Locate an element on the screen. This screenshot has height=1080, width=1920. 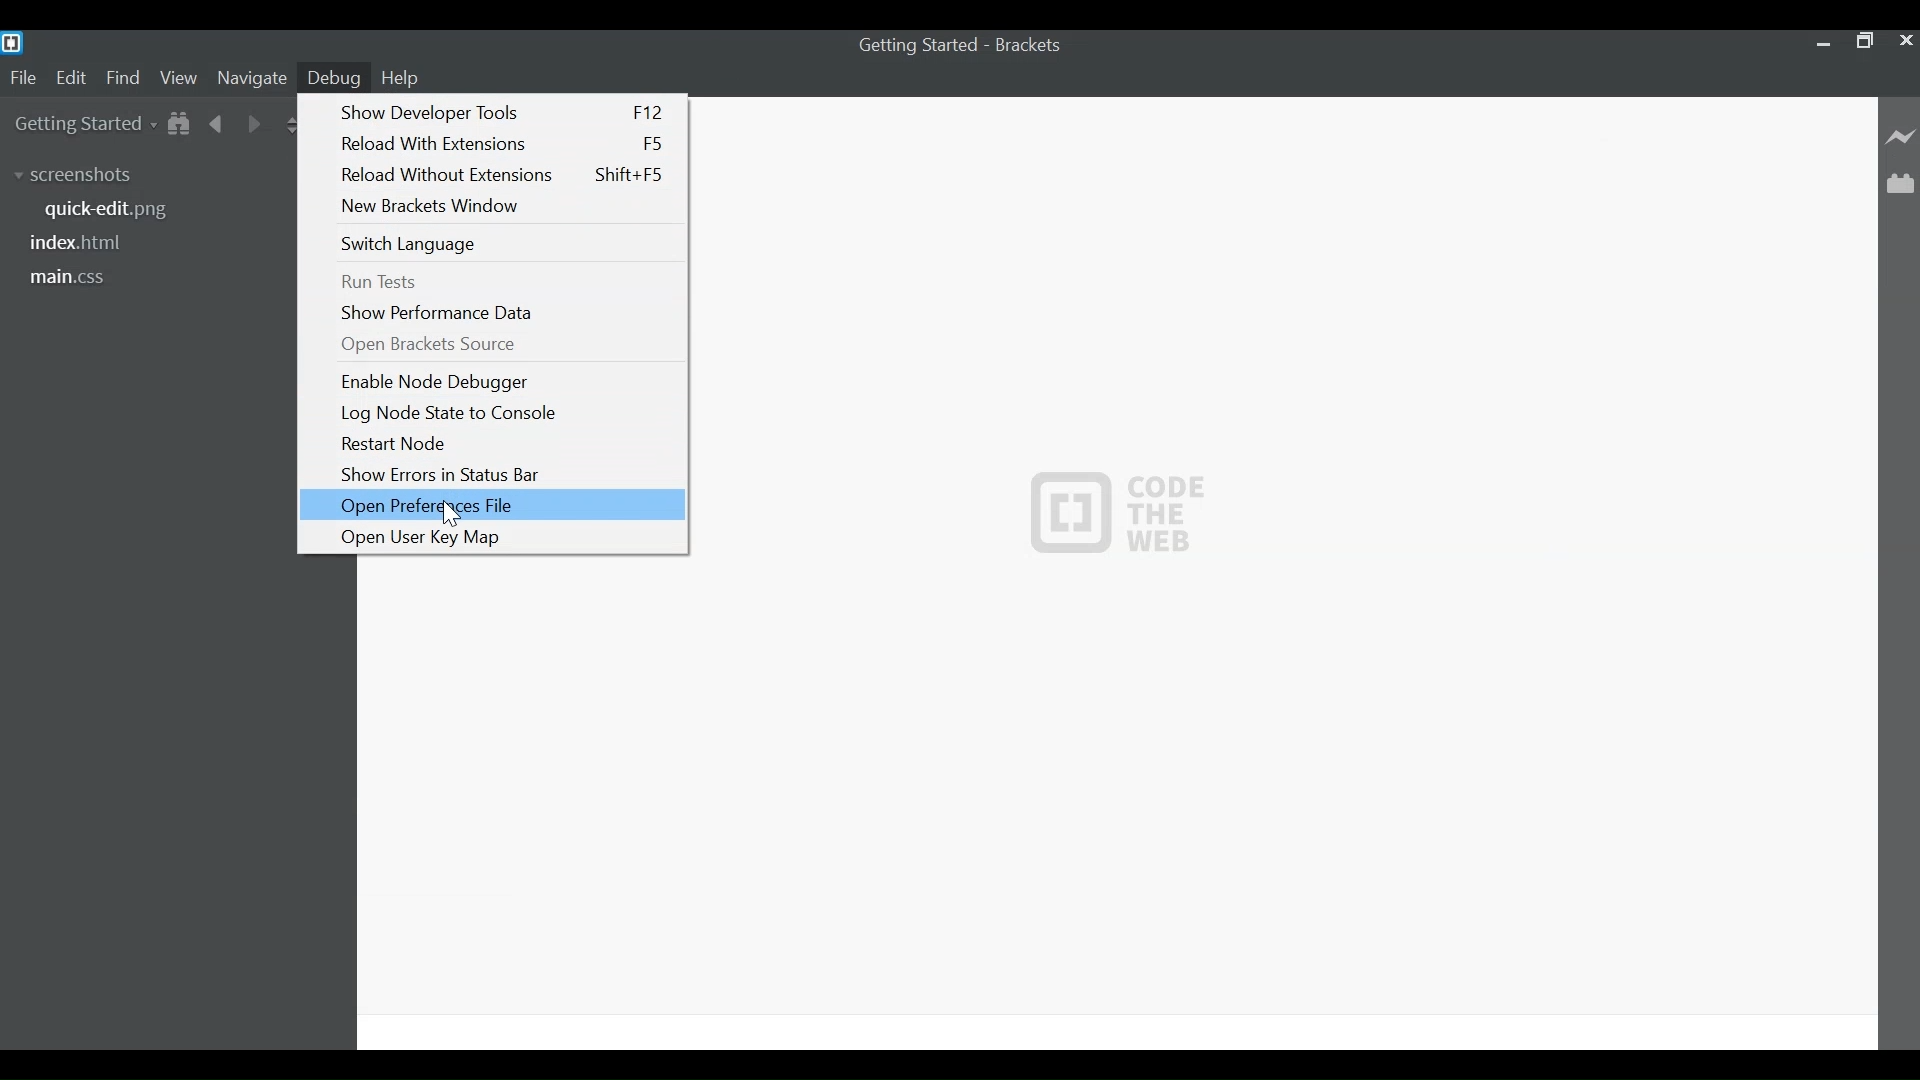
Open User Key Map is located at coordinates (500, 537).